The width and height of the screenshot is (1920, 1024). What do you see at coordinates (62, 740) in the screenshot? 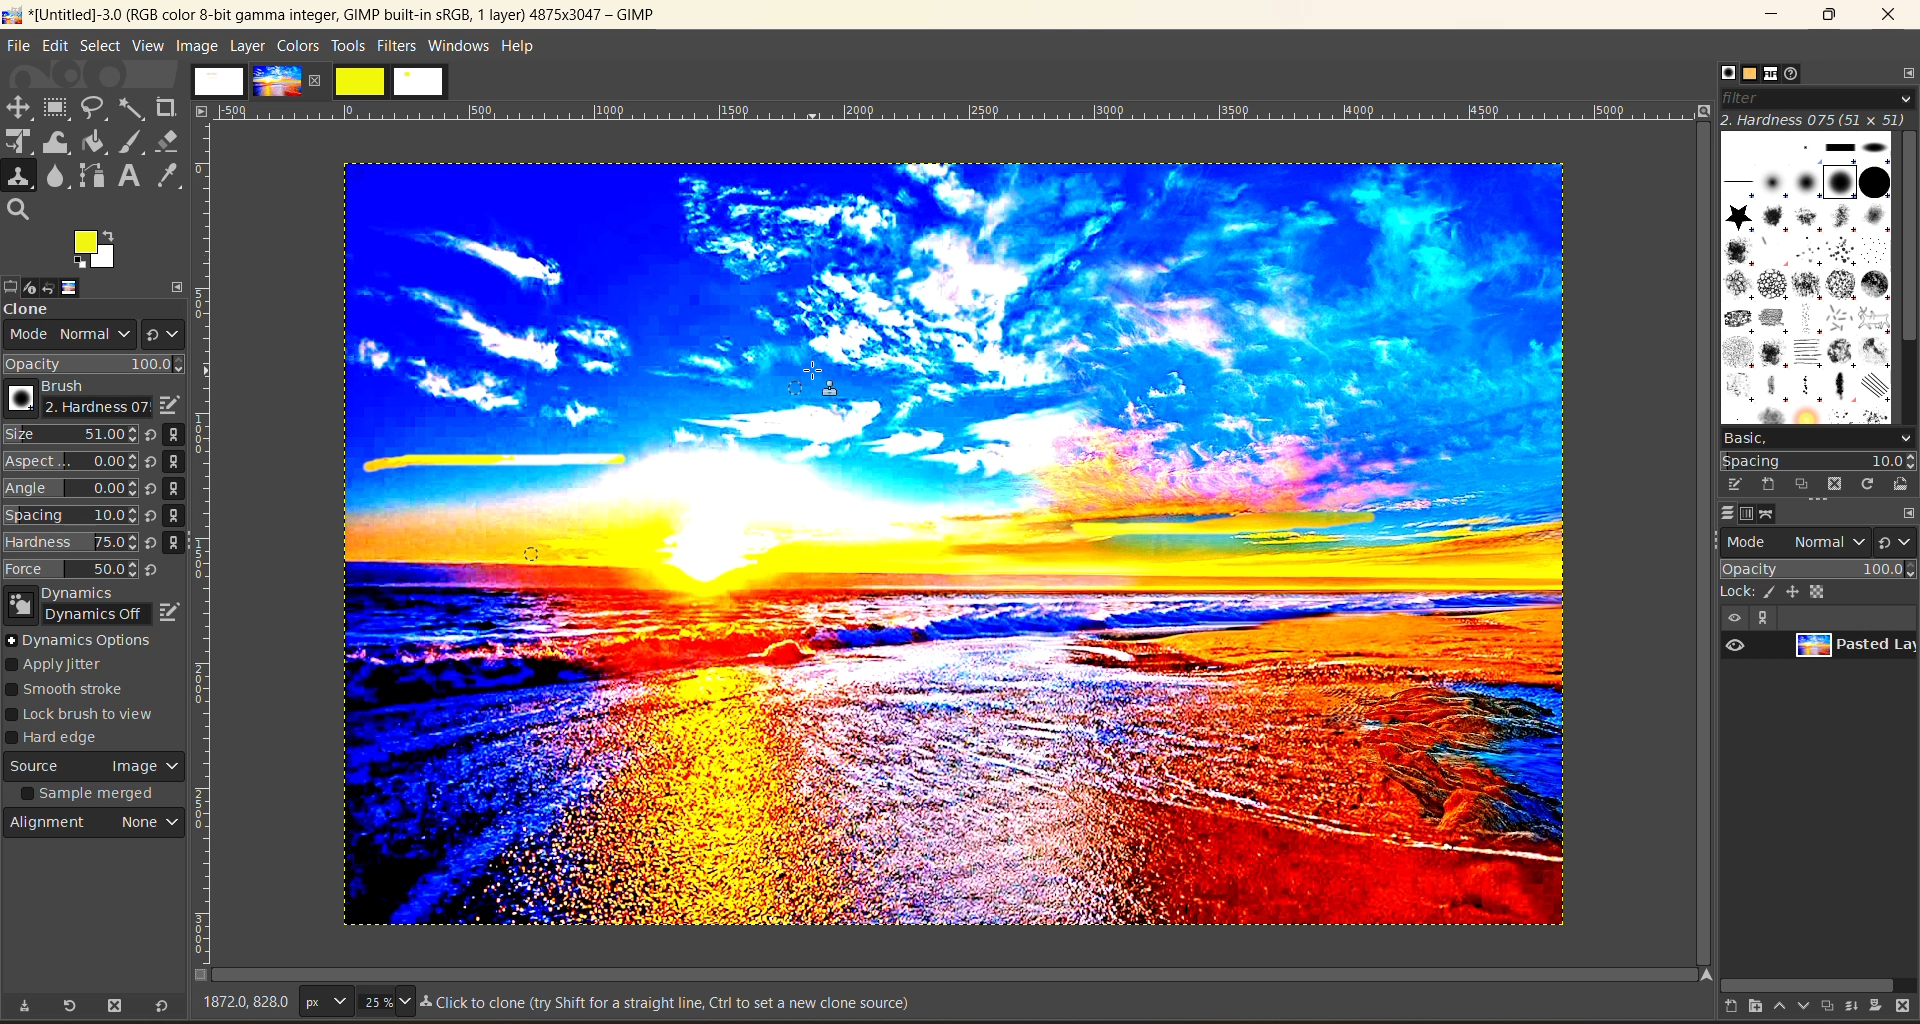
I see `hard edge` at bounding box center [62, 740].